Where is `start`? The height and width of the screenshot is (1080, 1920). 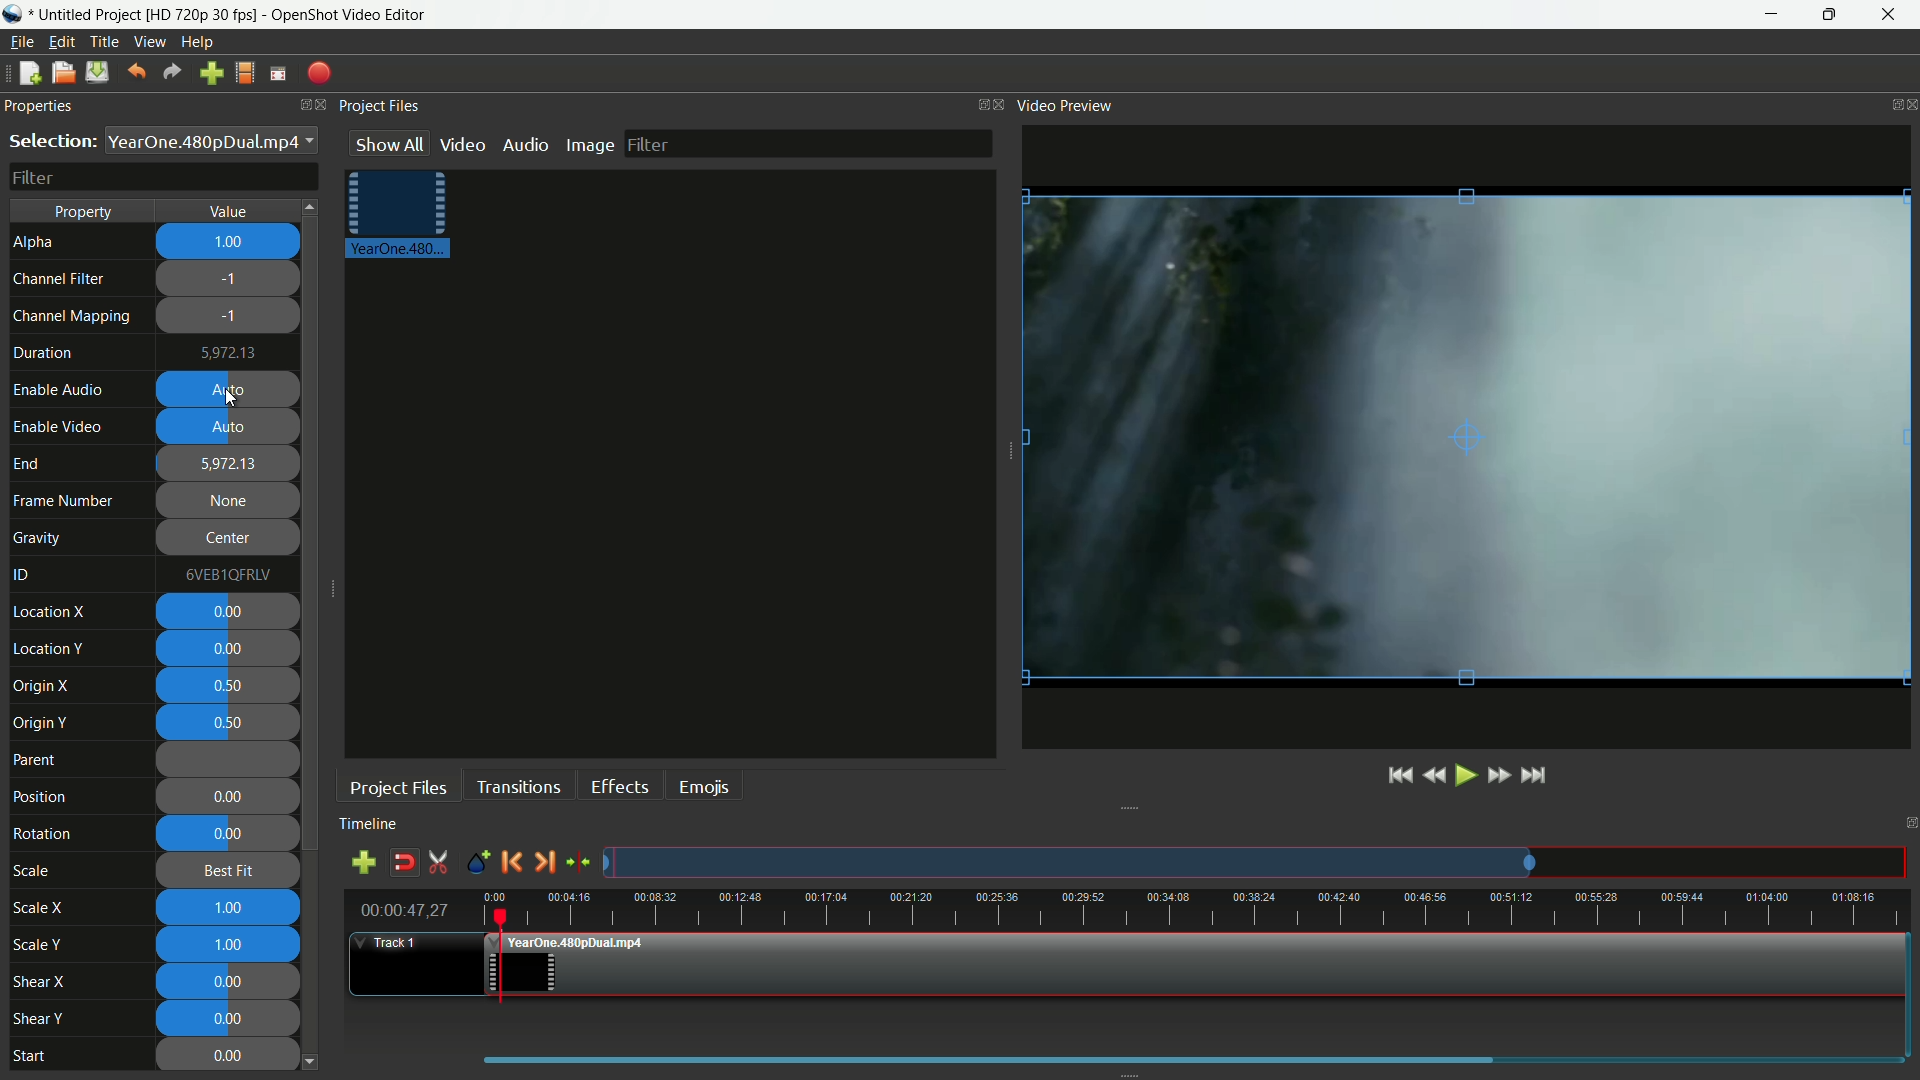 start is located at coordinates (27, 1056).